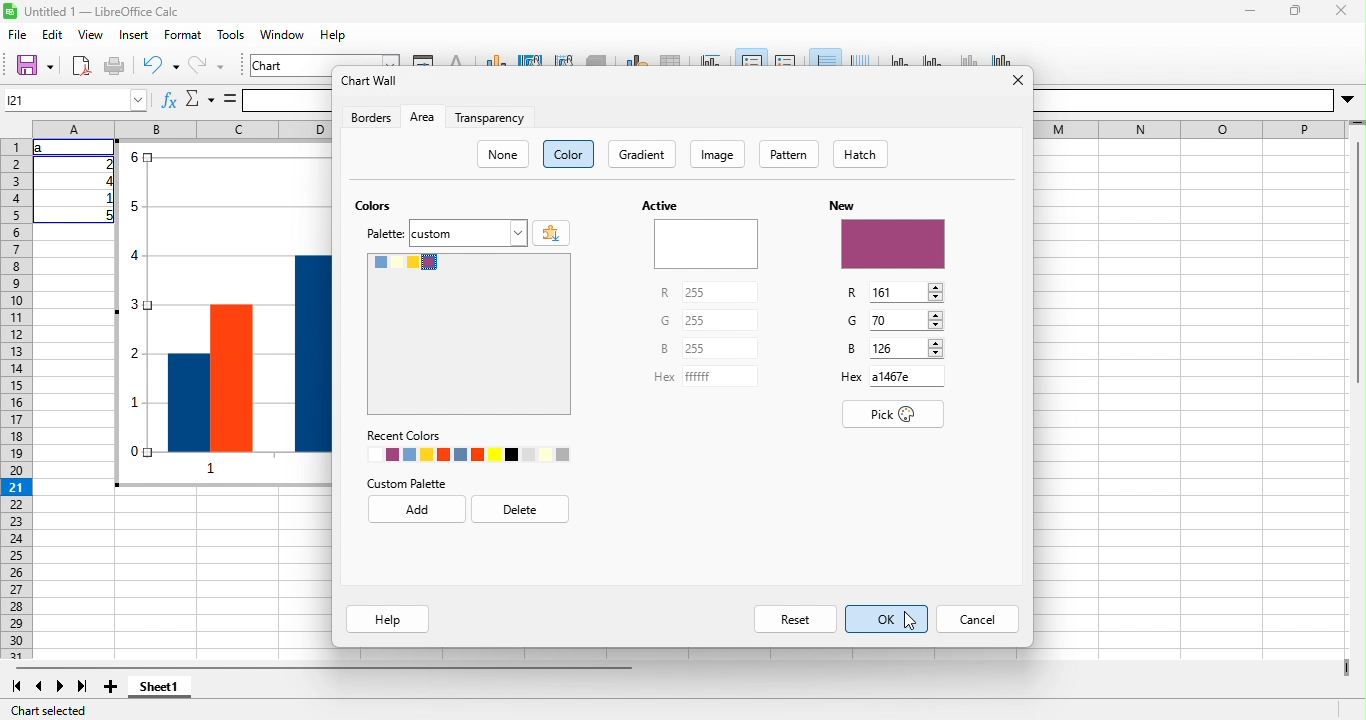  I want to click on Input for Hex code, so click(907, 376).